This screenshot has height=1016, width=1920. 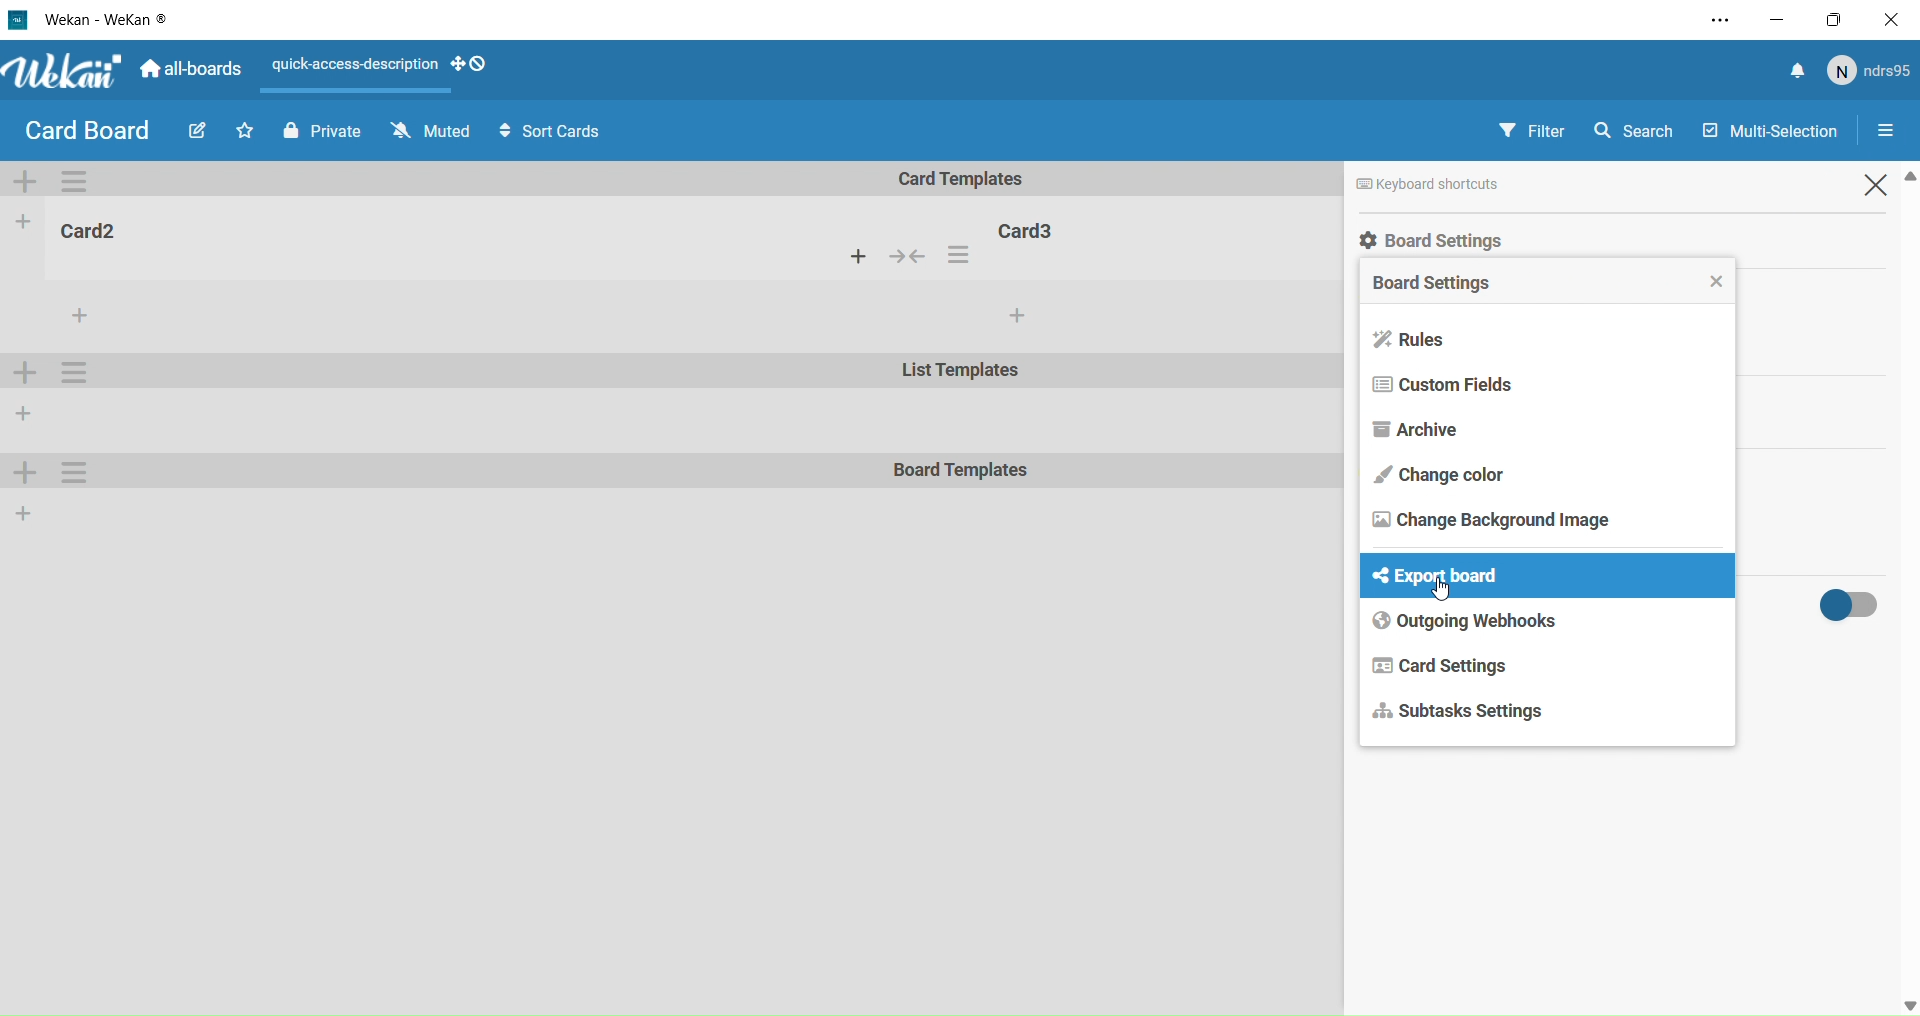 I want to click on Archive, so click(x=1417, y=428).